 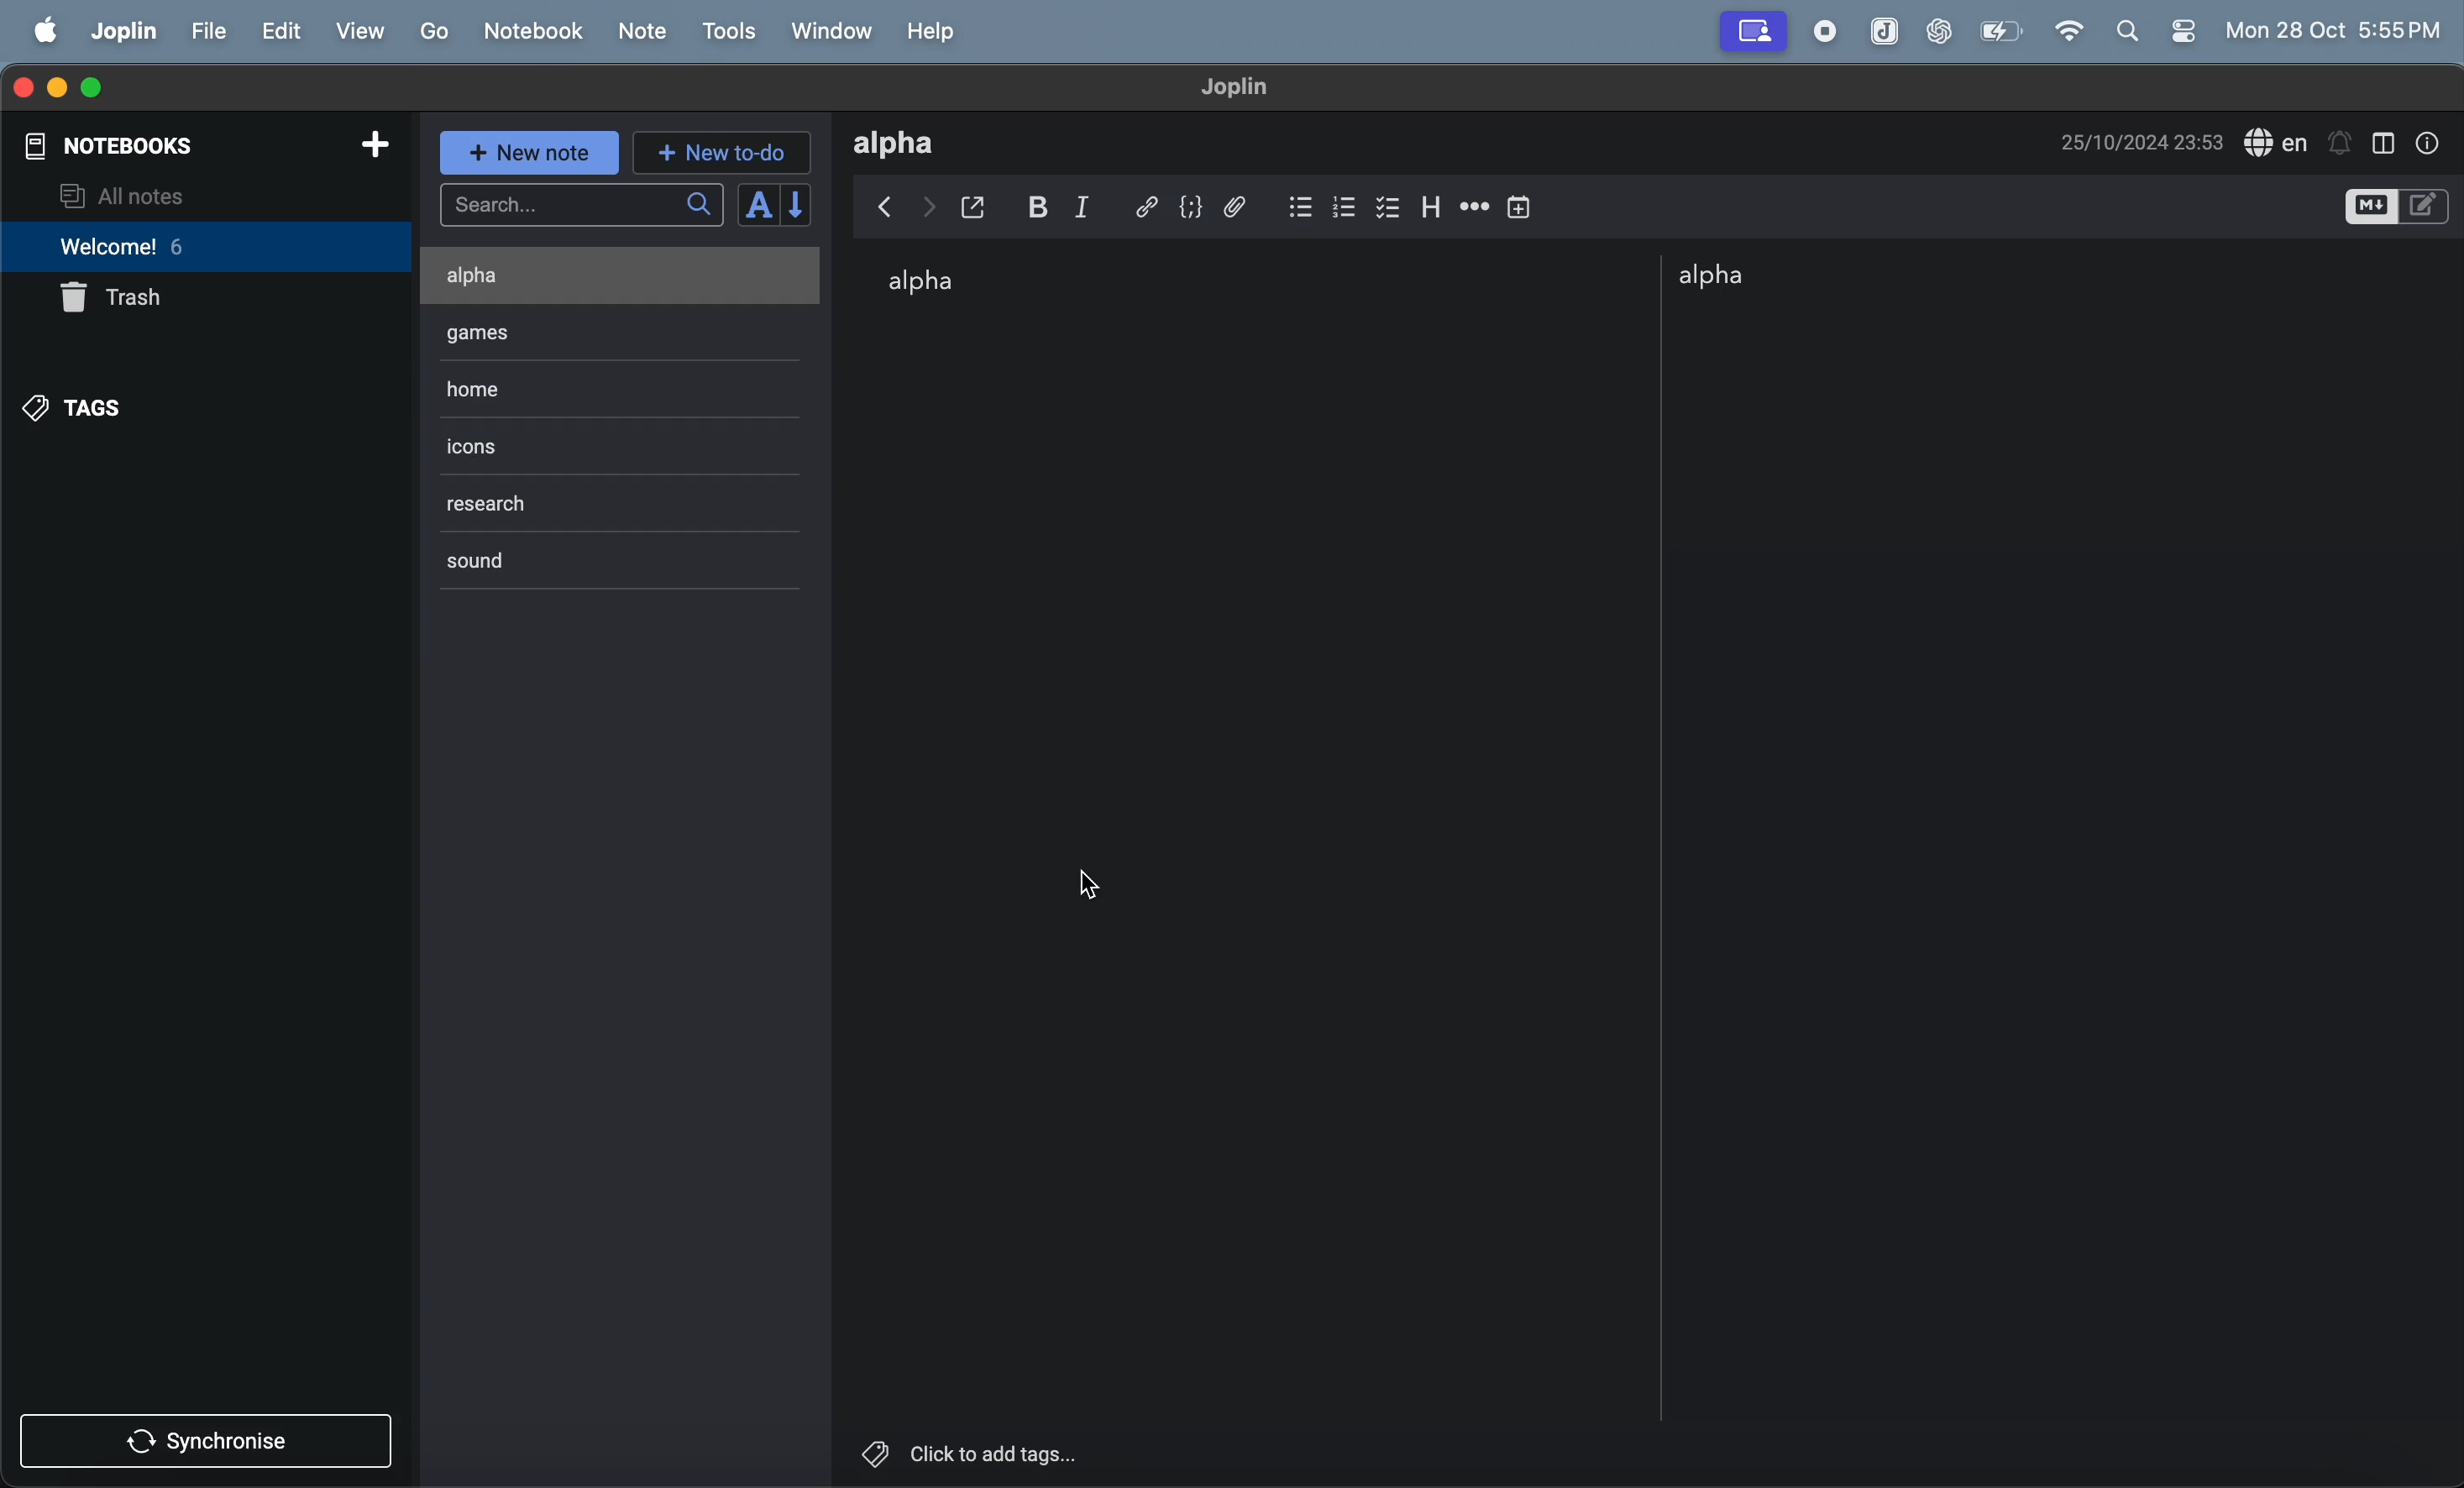 What do you see at coordinates (58, 86) in the screenshot?
I see `minimize` at bounding box center [58, 86].